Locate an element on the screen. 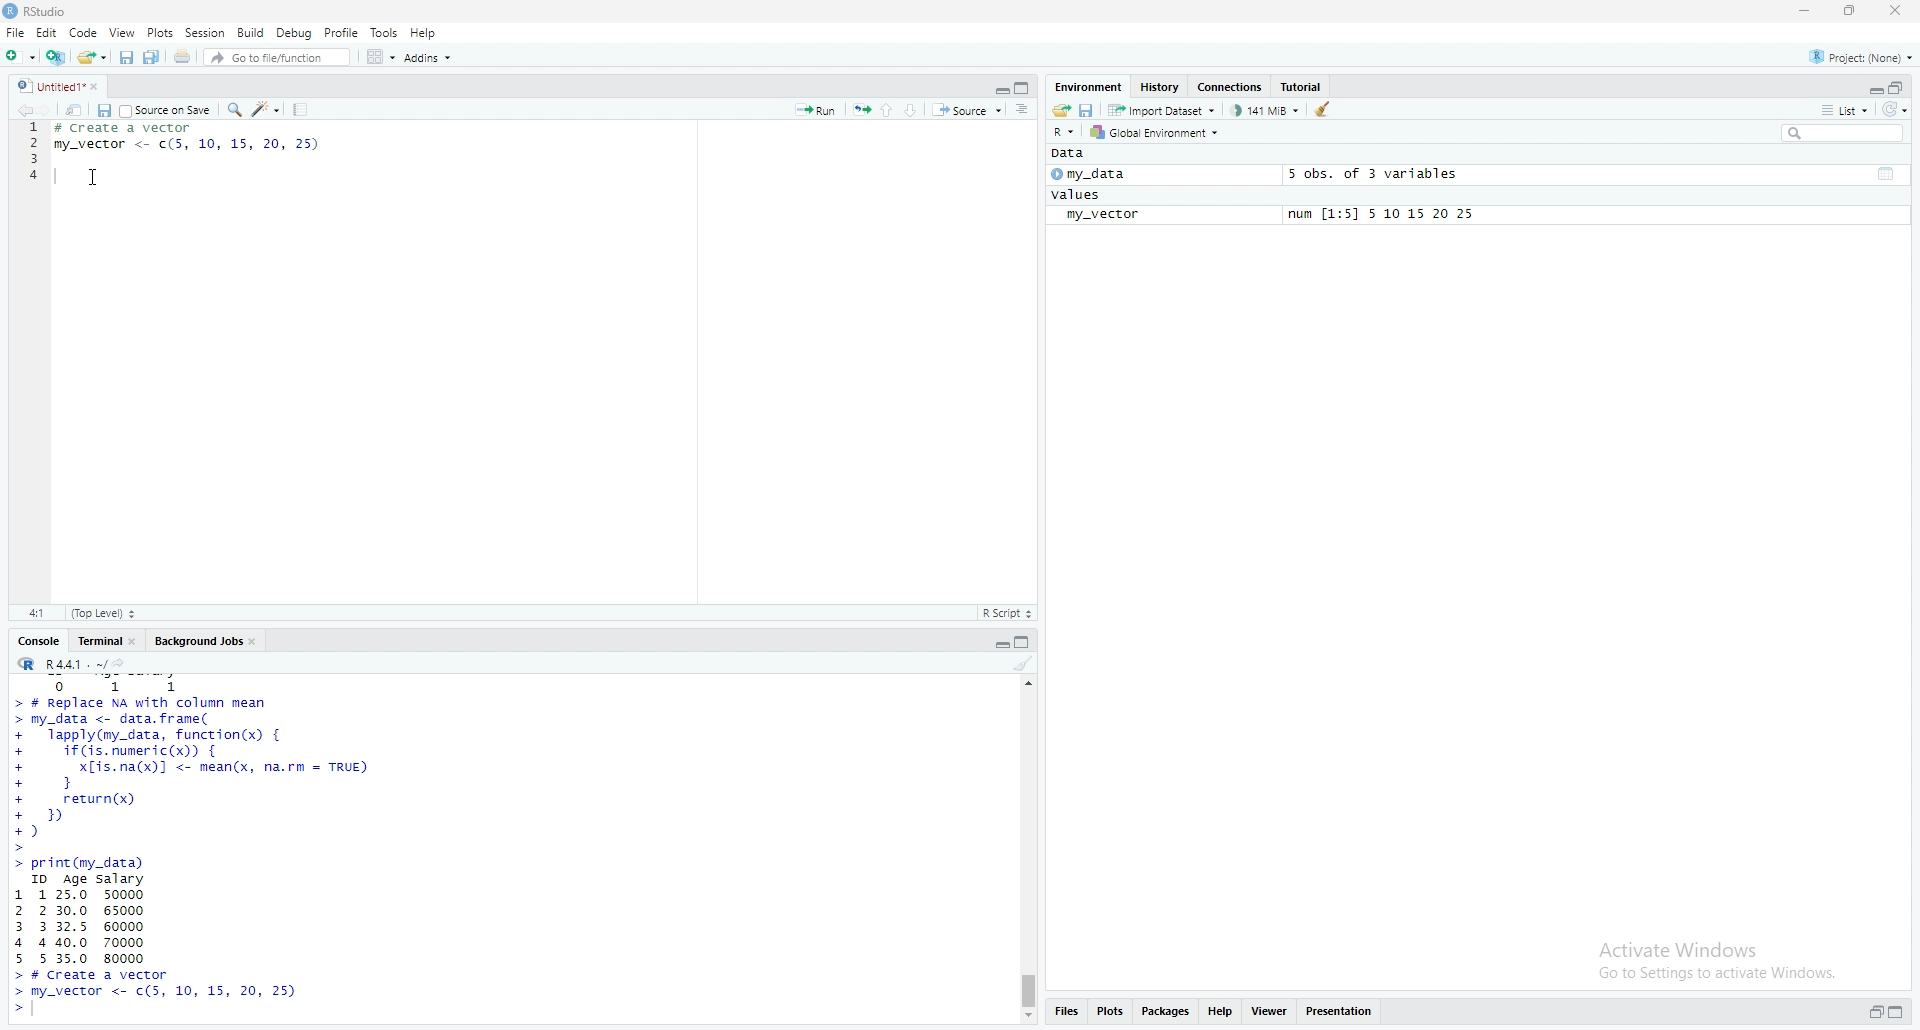 The width and height of the screenshot is (1920, 1030). save current document is located at coordinates (104, 110).